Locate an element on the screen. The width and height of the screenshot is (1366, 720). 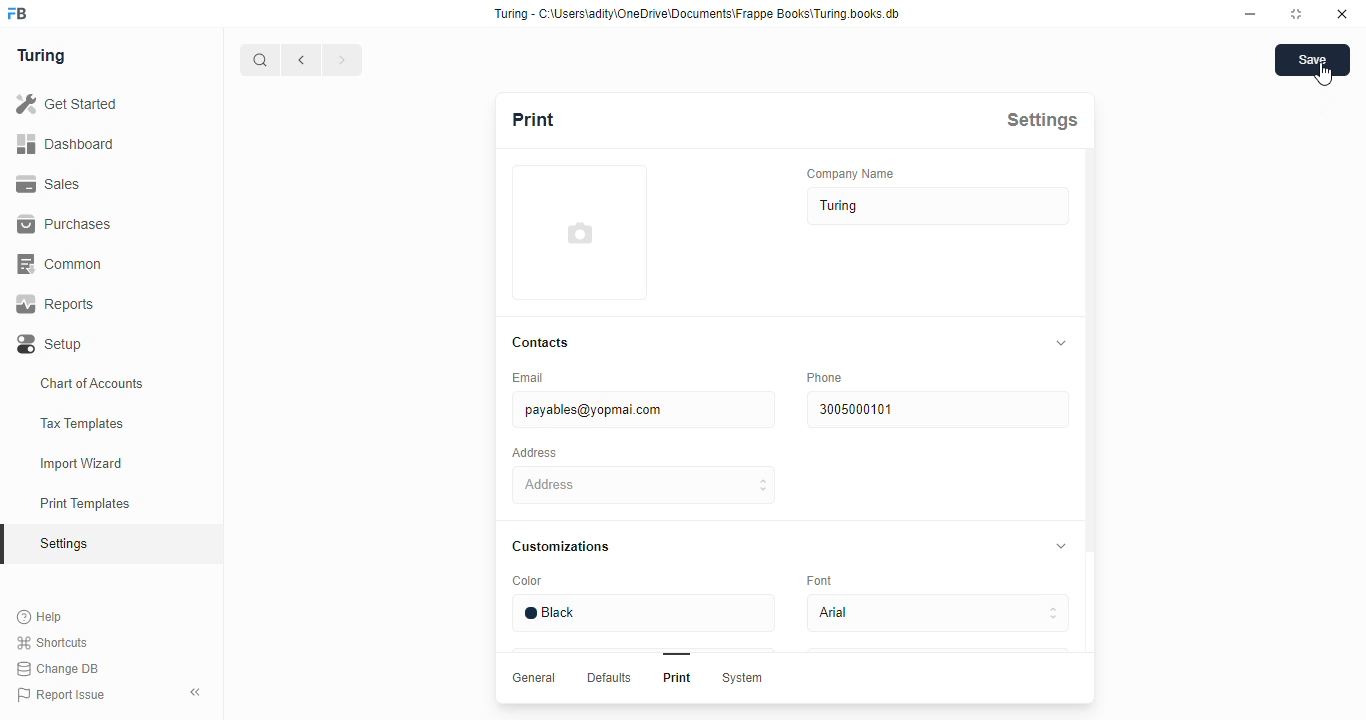
collapse is located at coordinates (197, 692).